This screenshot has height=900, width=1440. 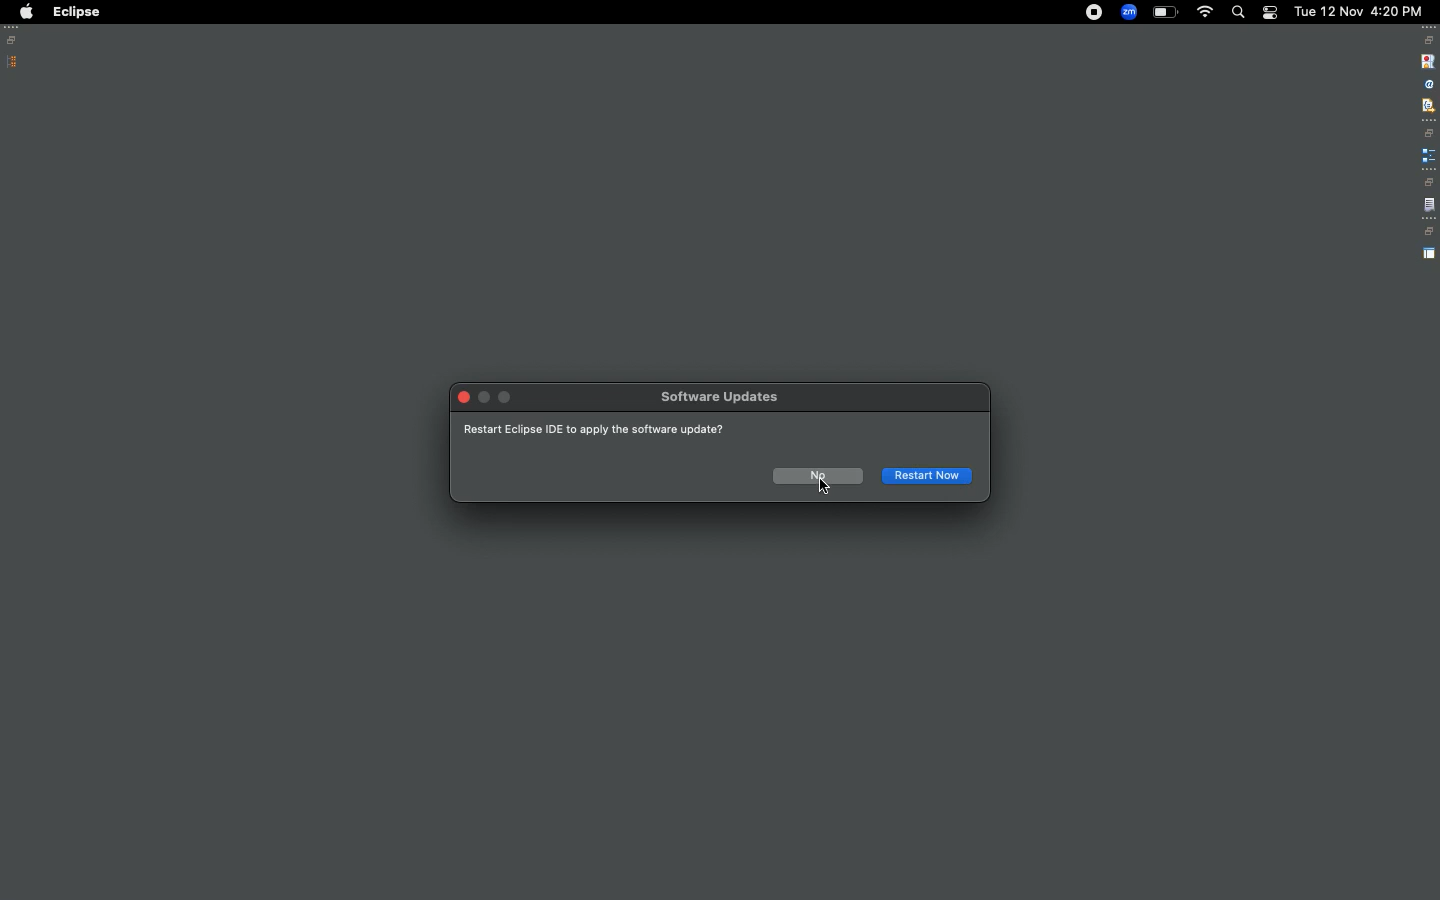 What do you see at coordinates (1428, 155) in the screenshot?
I see `extension point` at bounding box center [1428, 155].